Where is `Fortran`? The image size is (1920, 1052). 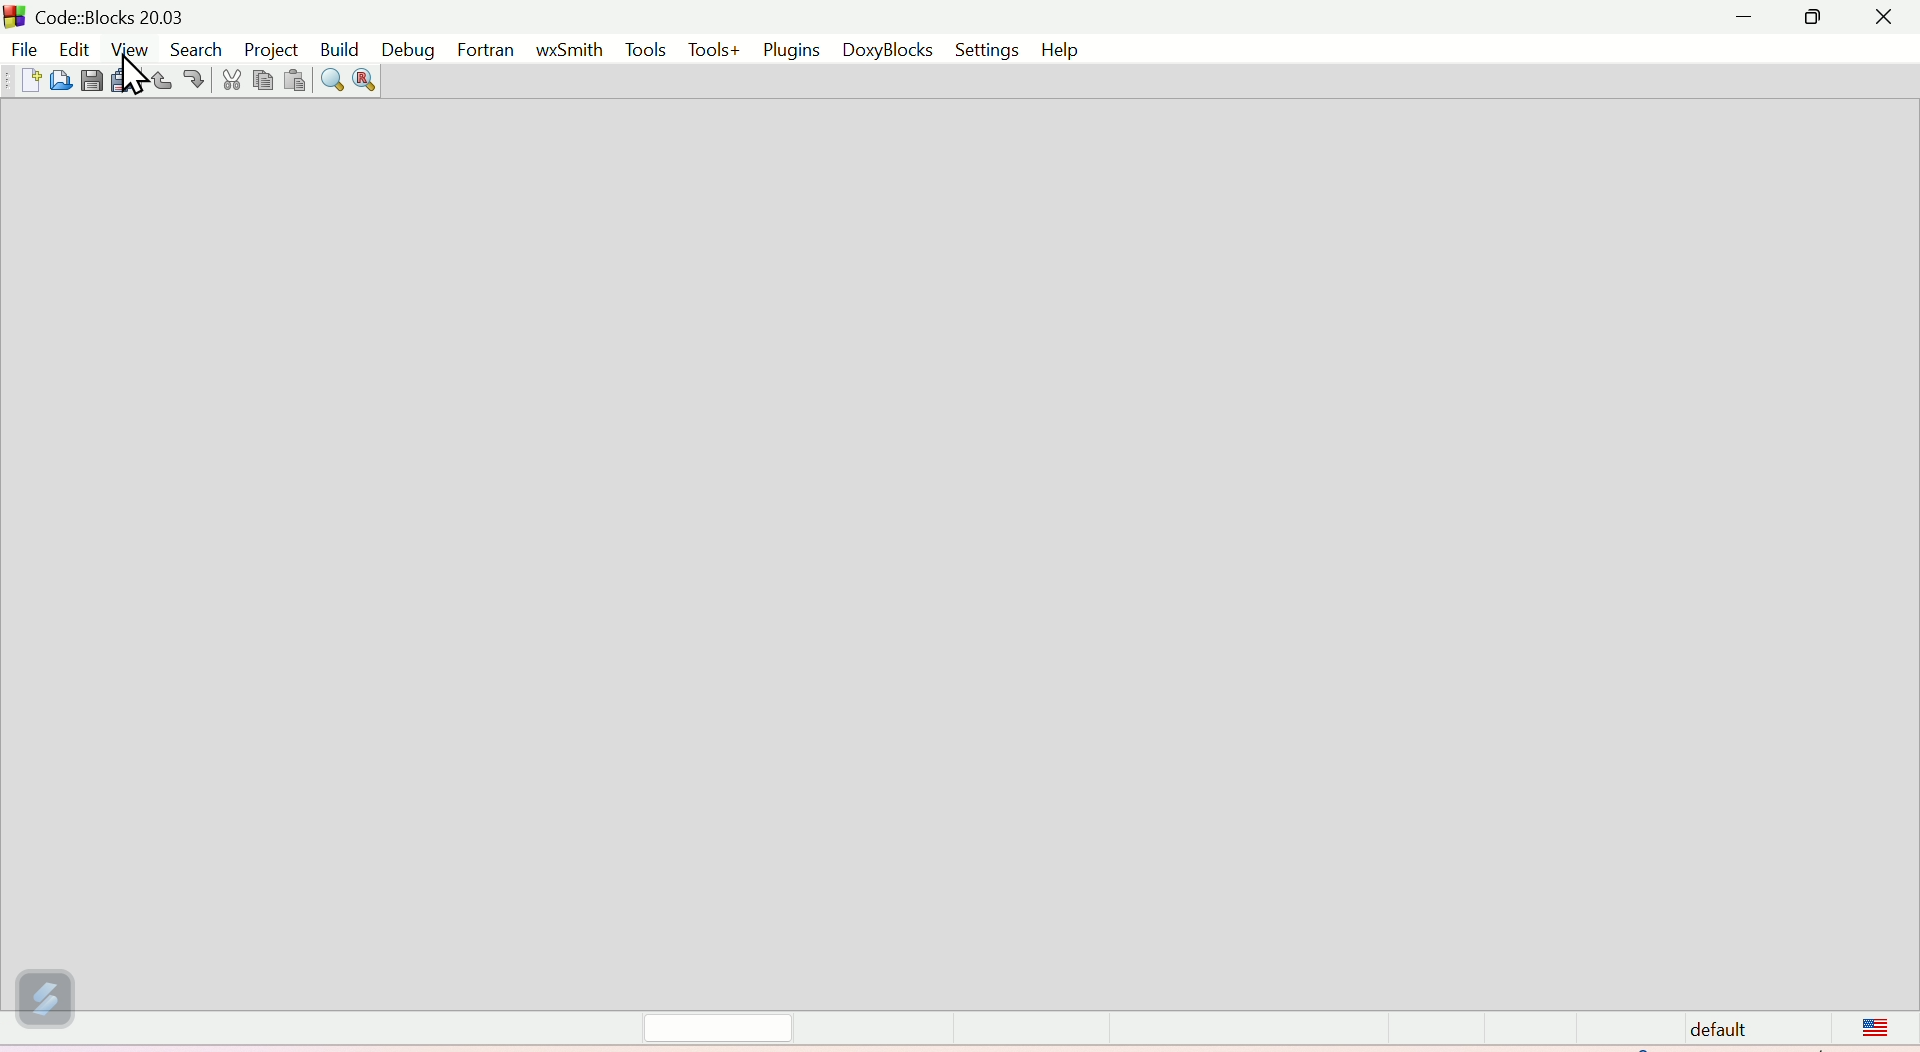 Fortran is located at coordinates (485, 49).